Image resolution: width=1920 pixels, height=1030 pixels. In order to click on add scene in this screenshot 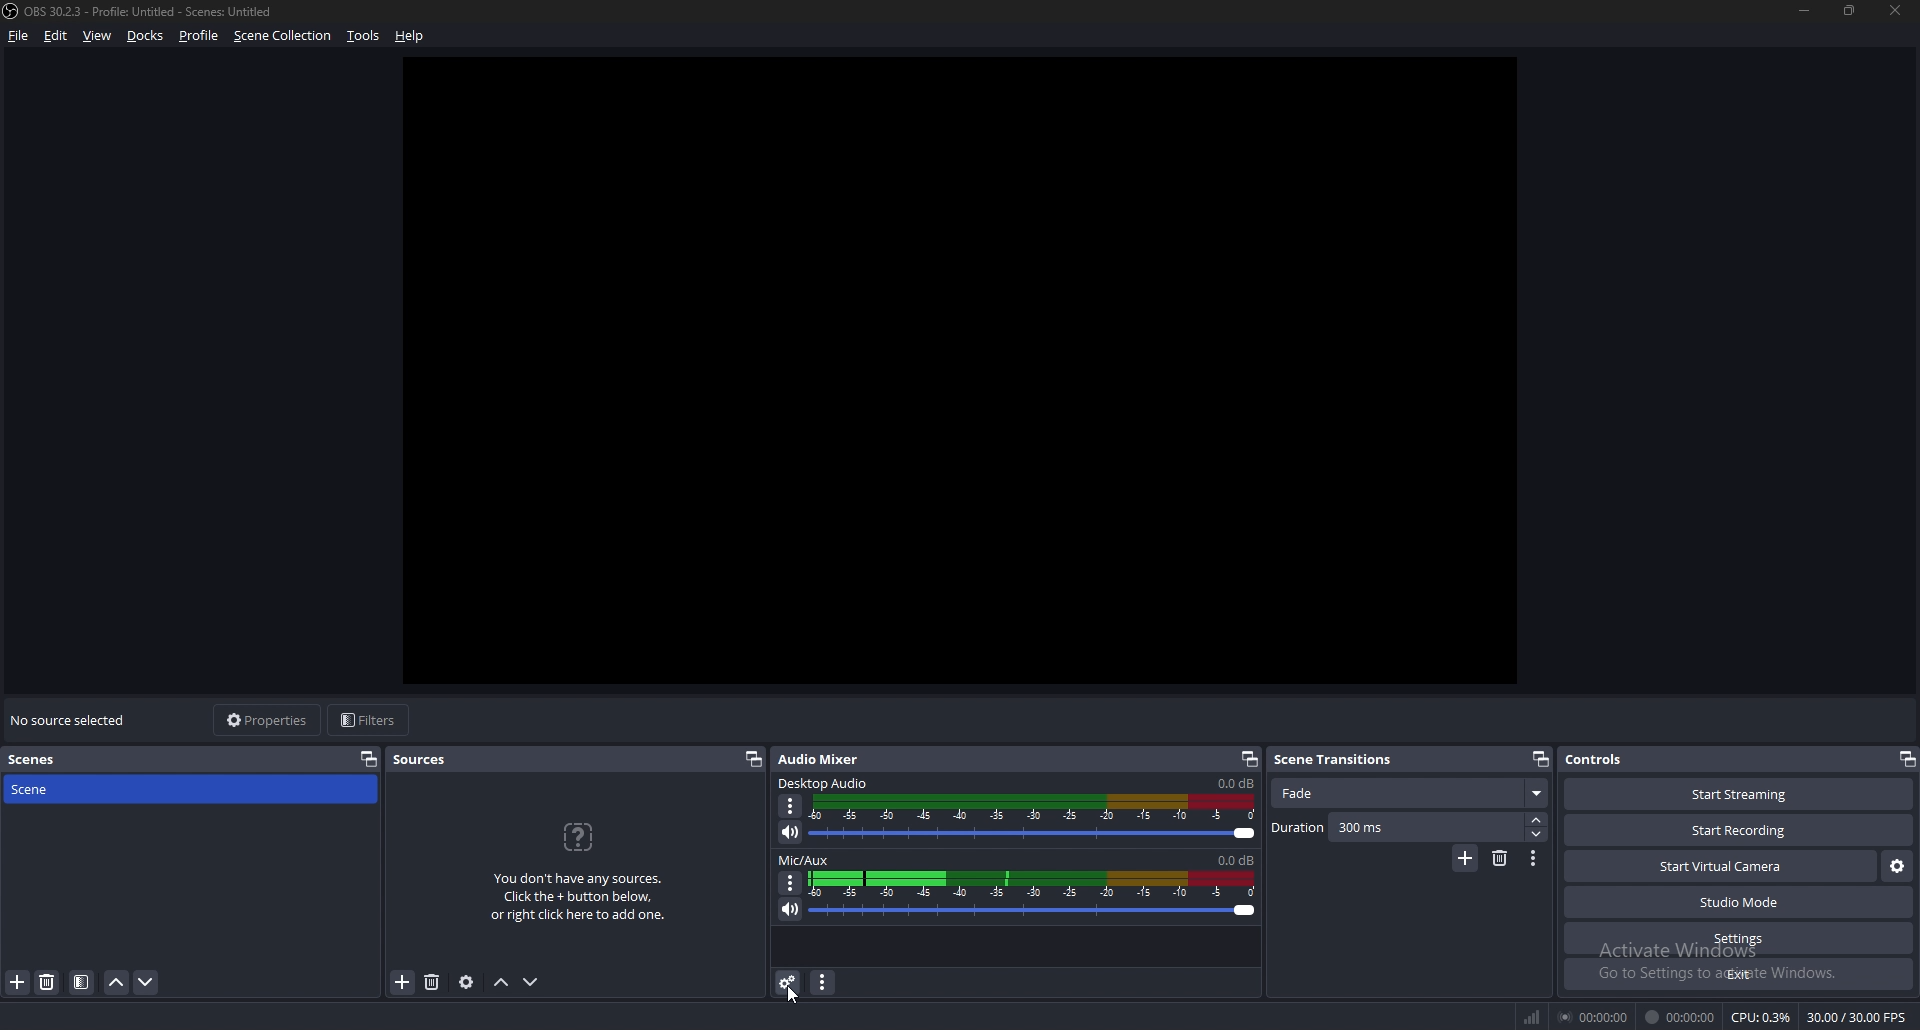, I will do `click(18, 983)`.